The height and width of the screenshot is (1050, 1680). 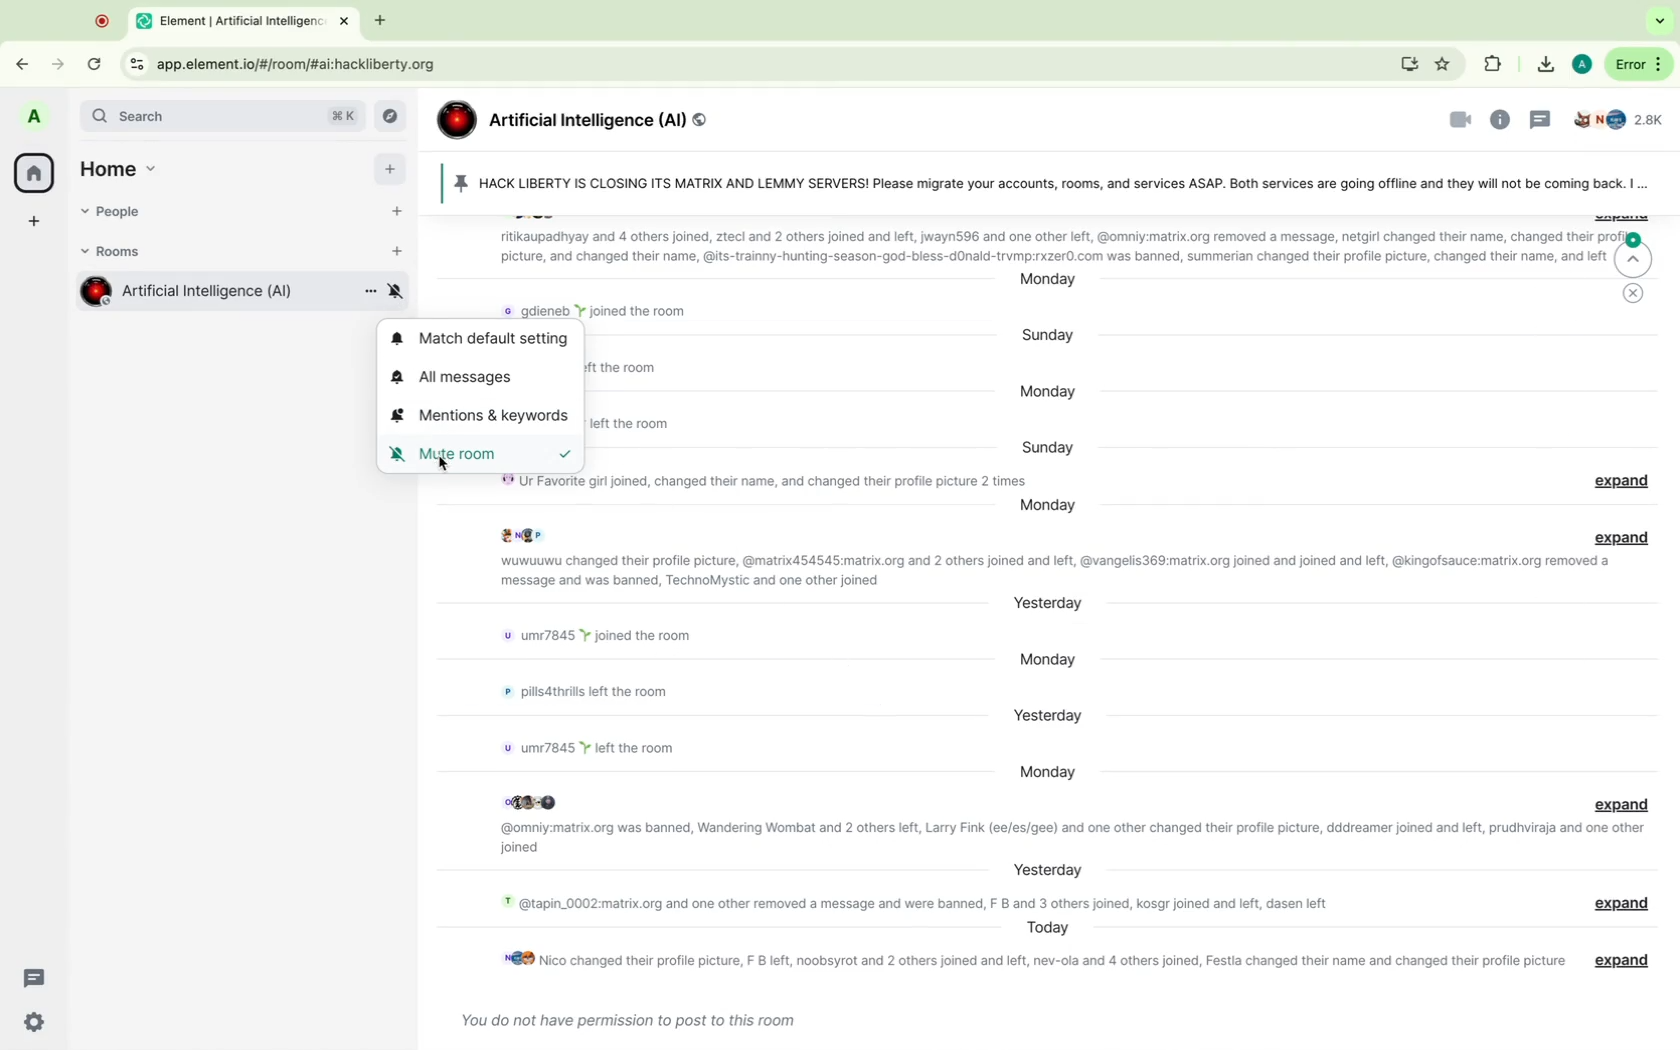 I want to click on pin, so click(x=1040, y=181).